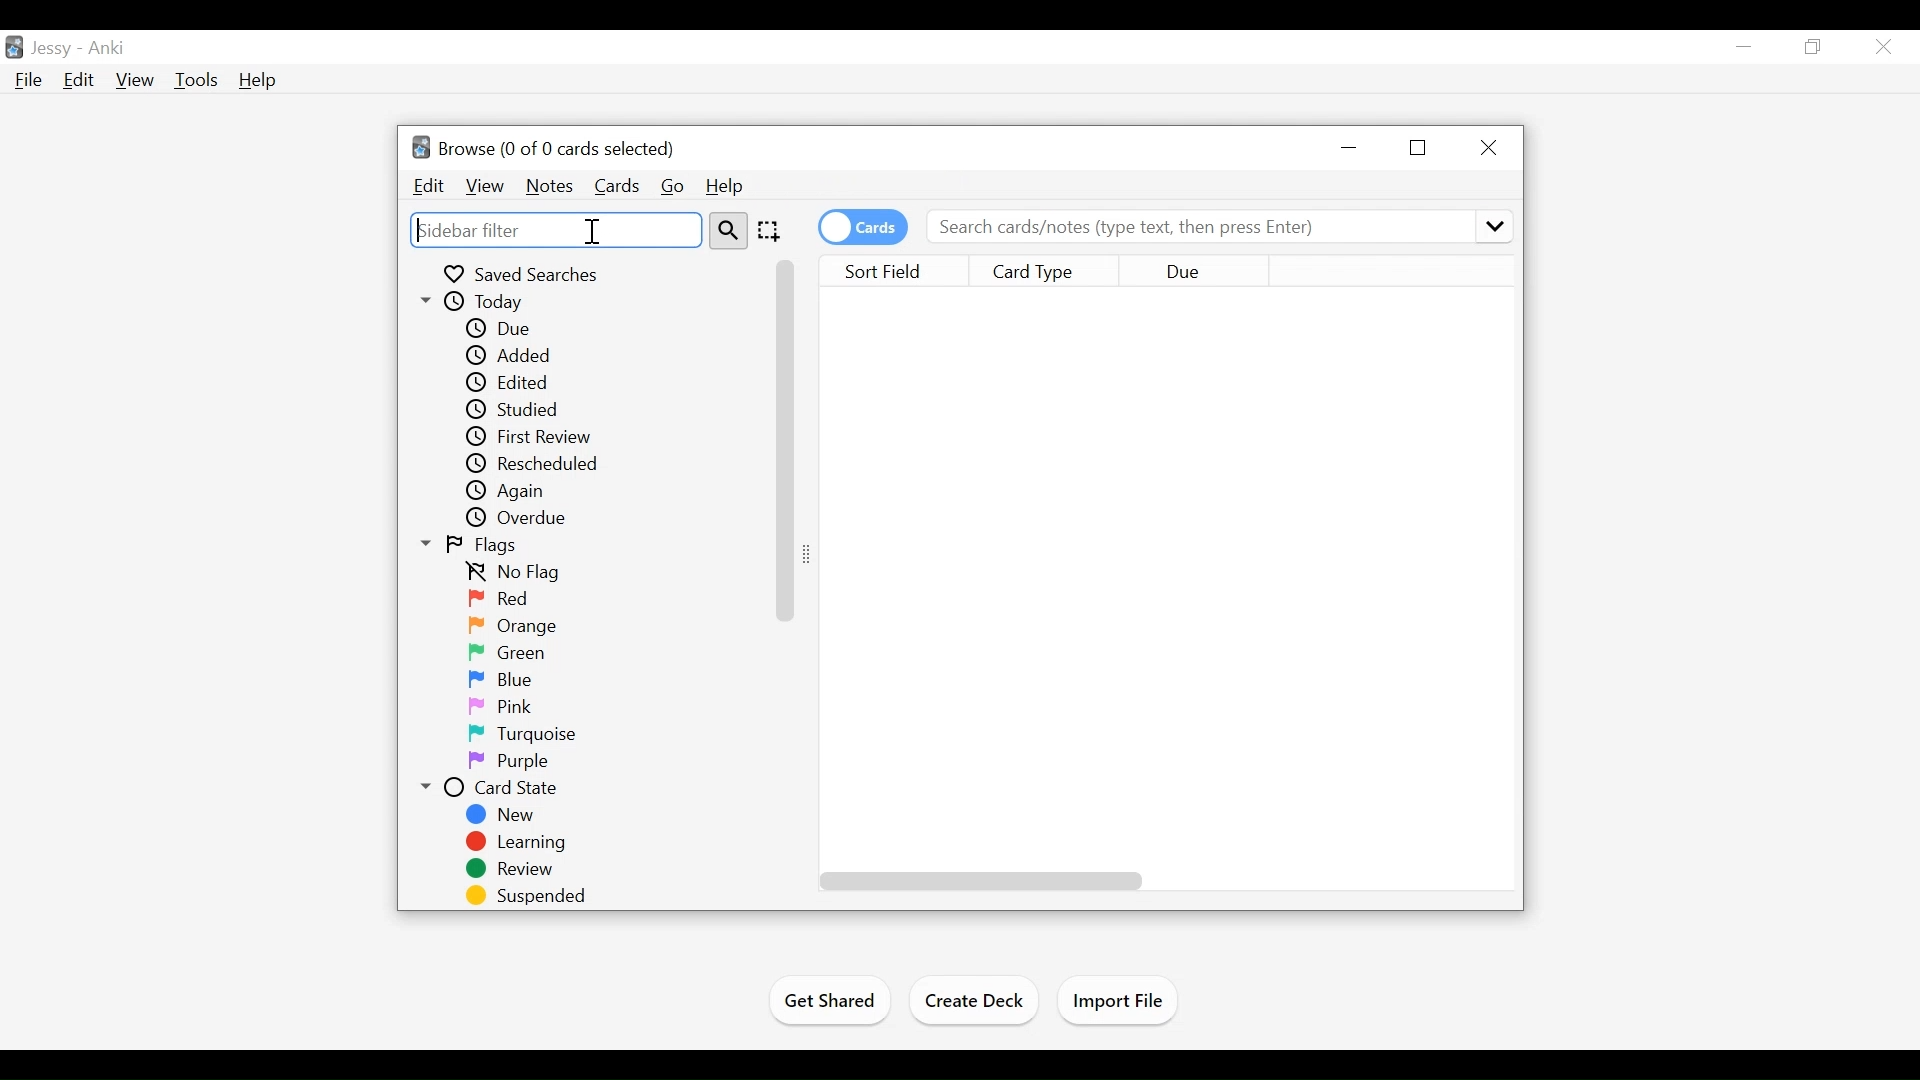  I want to click on Search cards/notes , so click(1217, 228).